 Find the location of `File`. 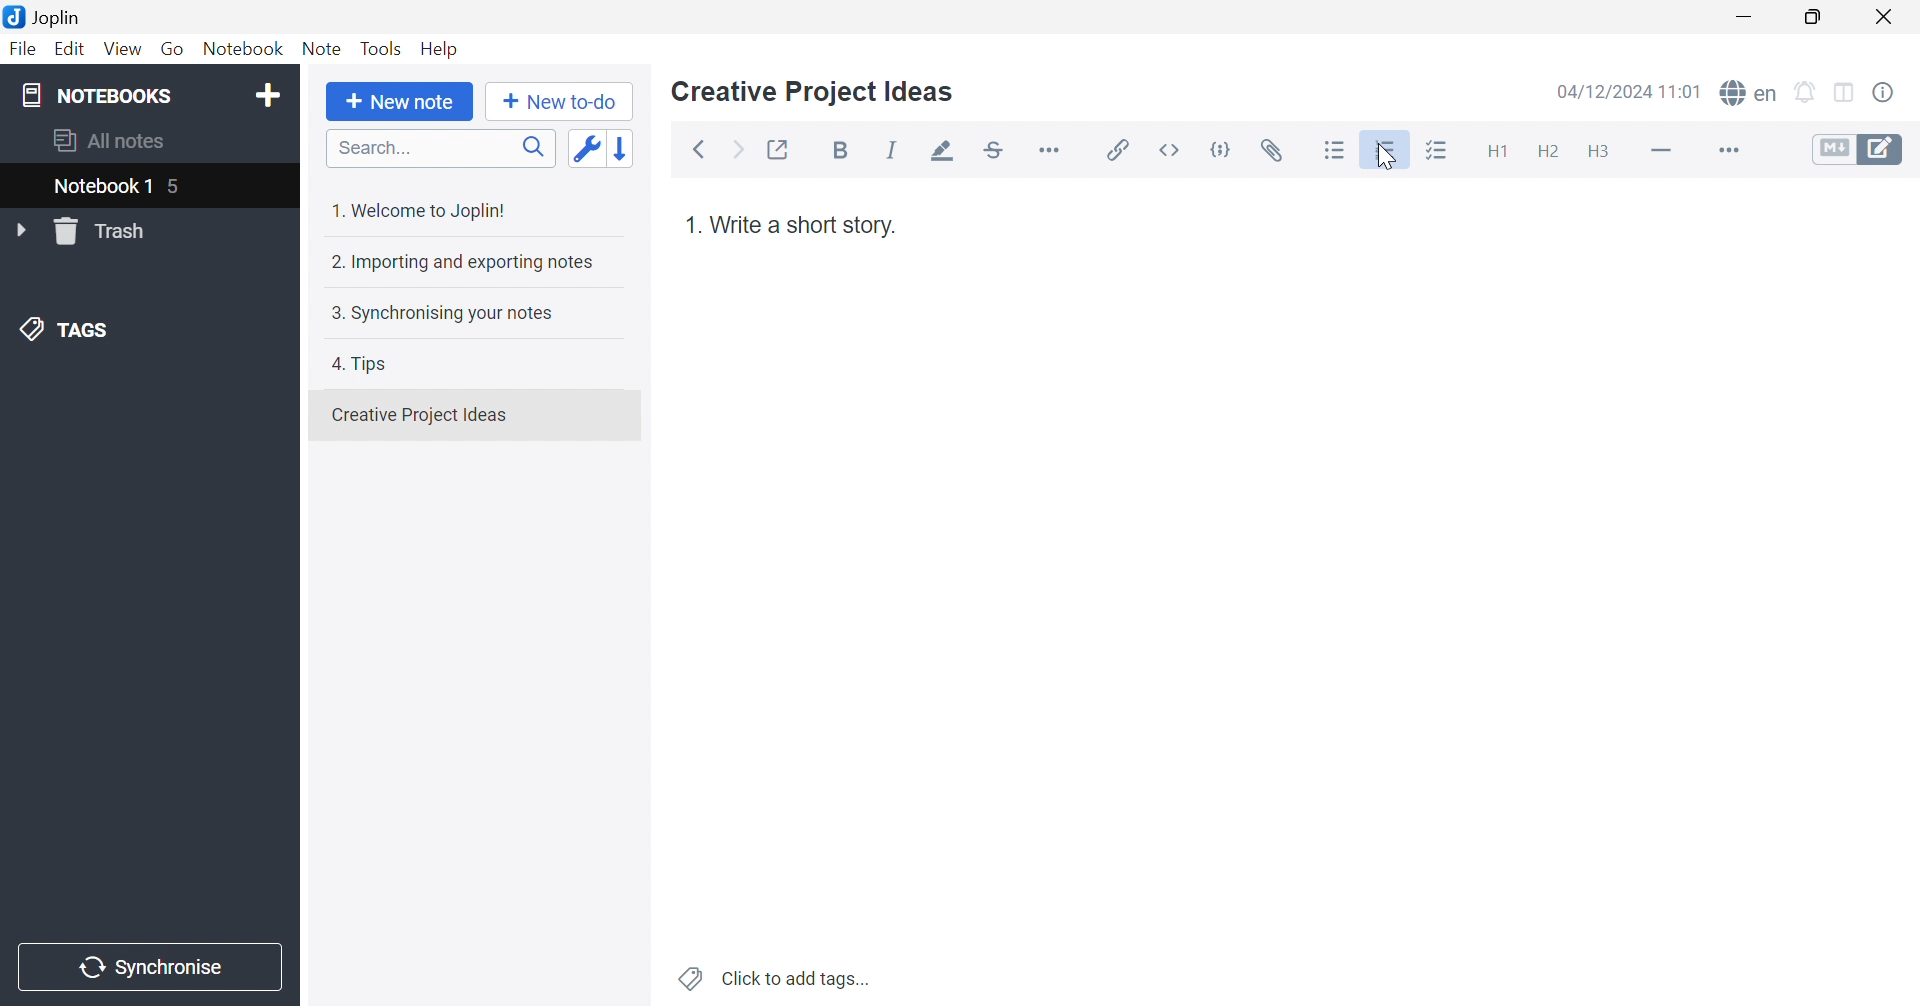

File is located at coordinates (22, 52).